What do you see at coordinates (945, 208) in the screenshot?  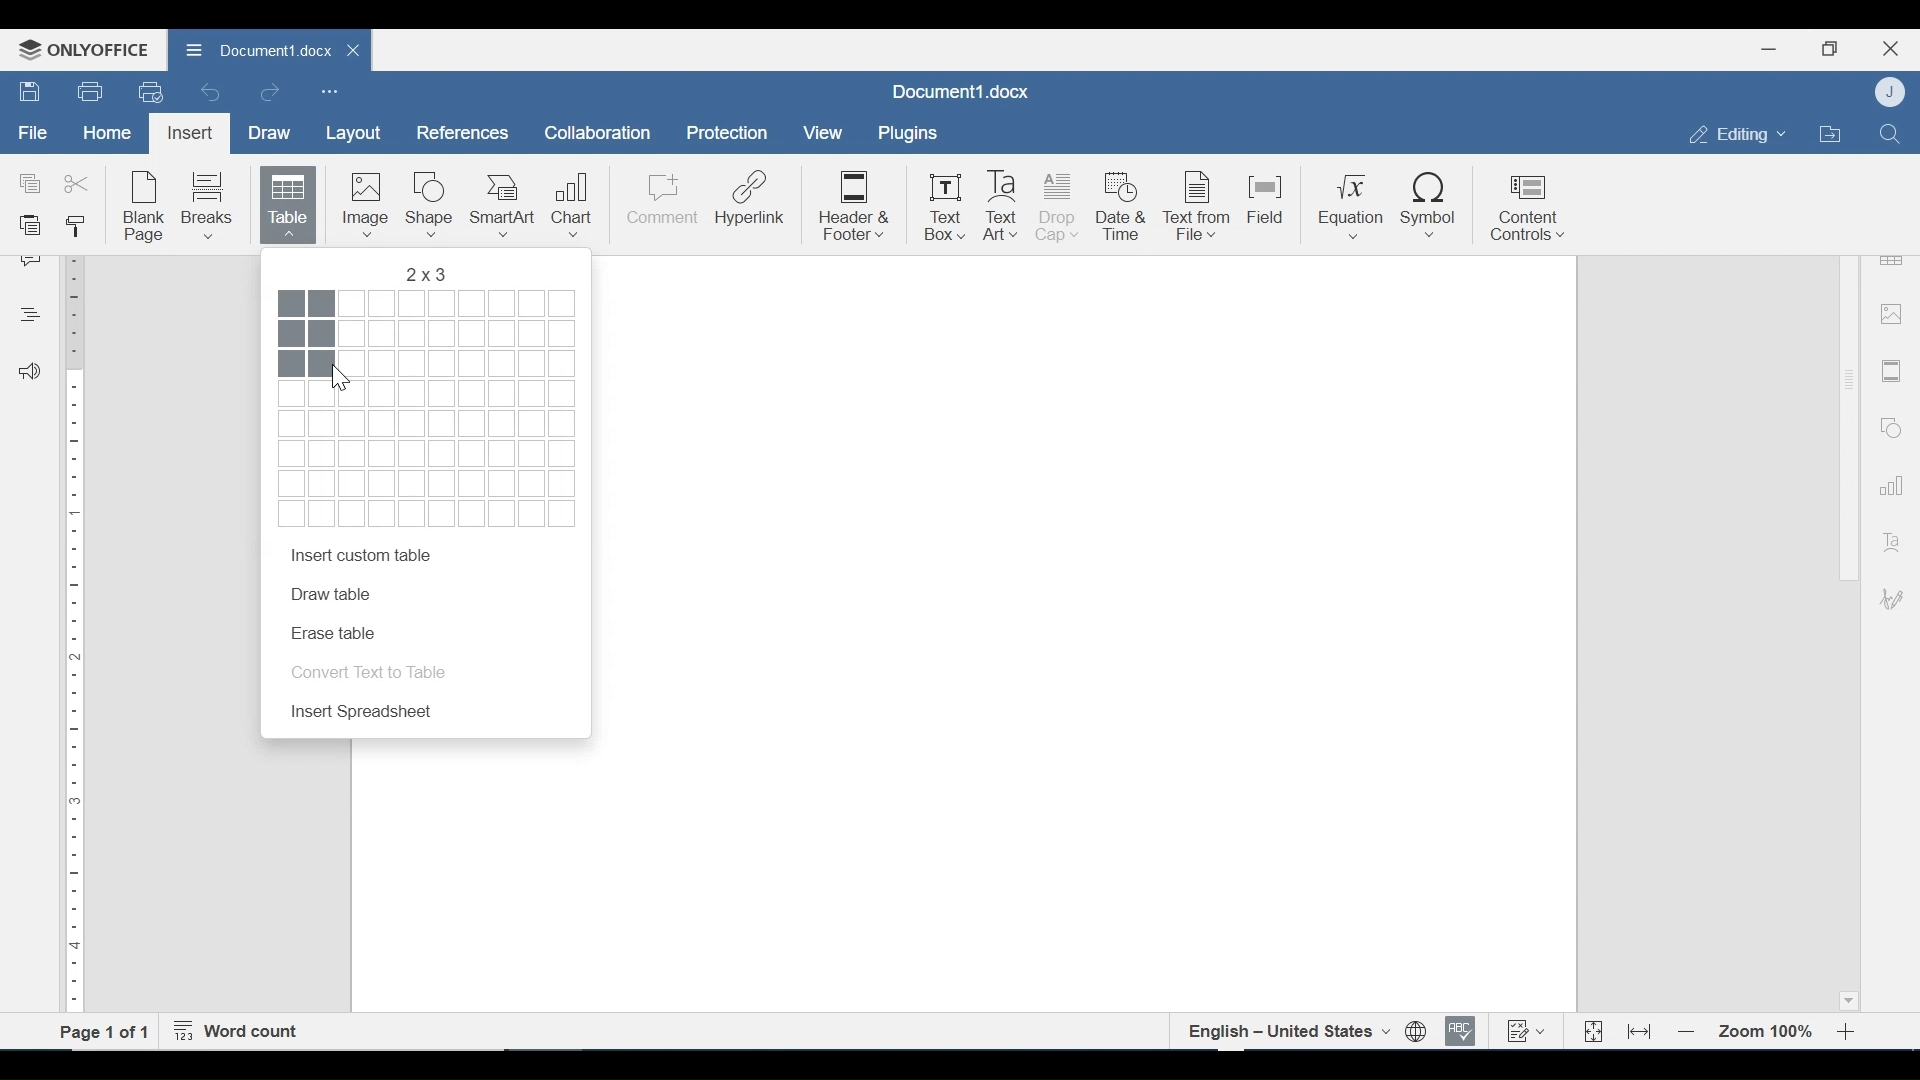 I see `Text Box` at bounding box center [945, 208].